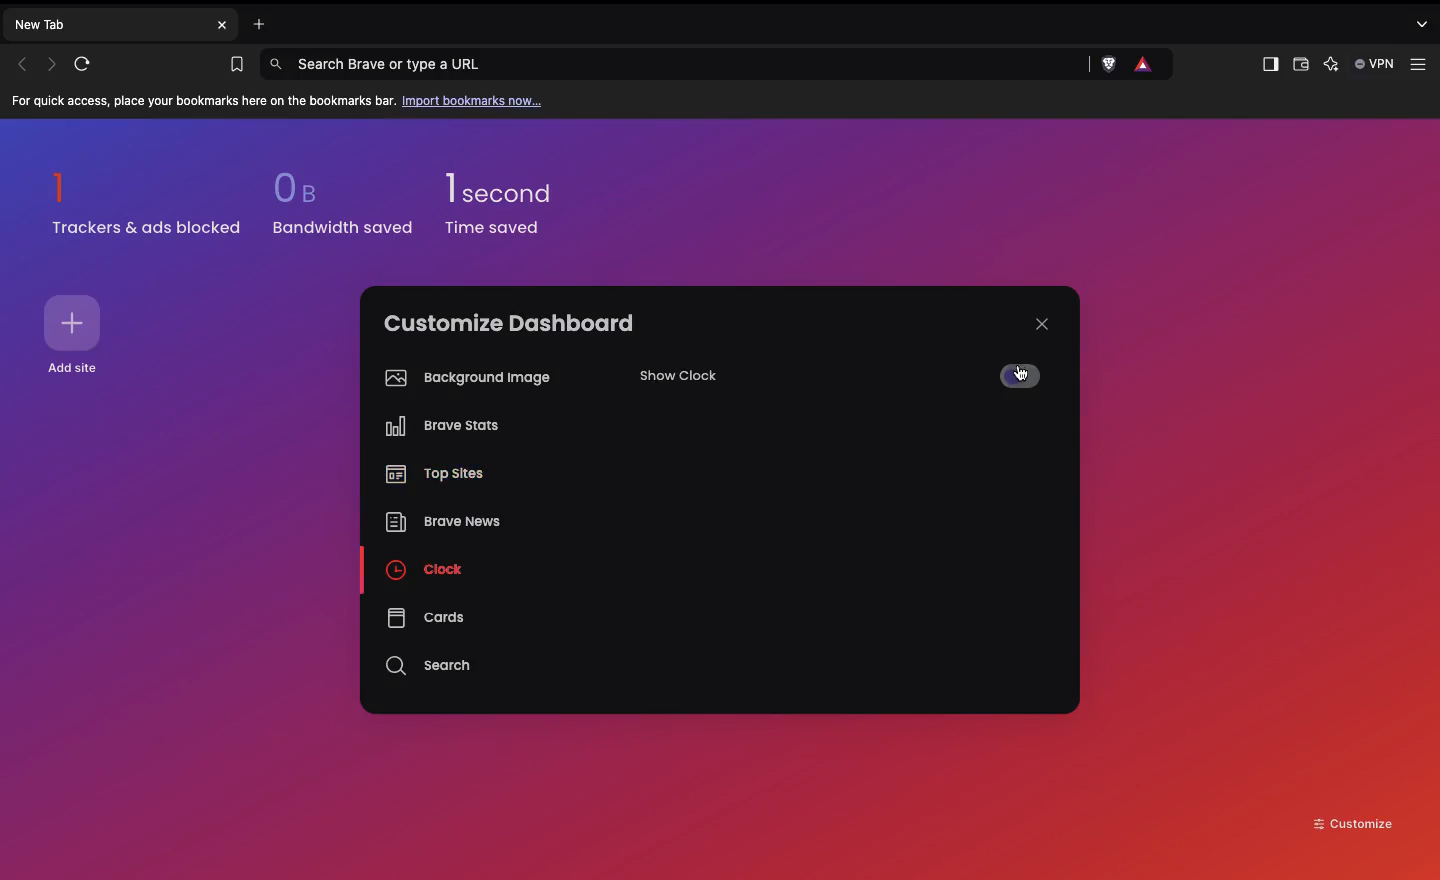 This screenshot has width=1440, height=880. Describe the element at coordinates (147, 203) in the screenshot. I see `1 trackers & ads blocked` at that location.